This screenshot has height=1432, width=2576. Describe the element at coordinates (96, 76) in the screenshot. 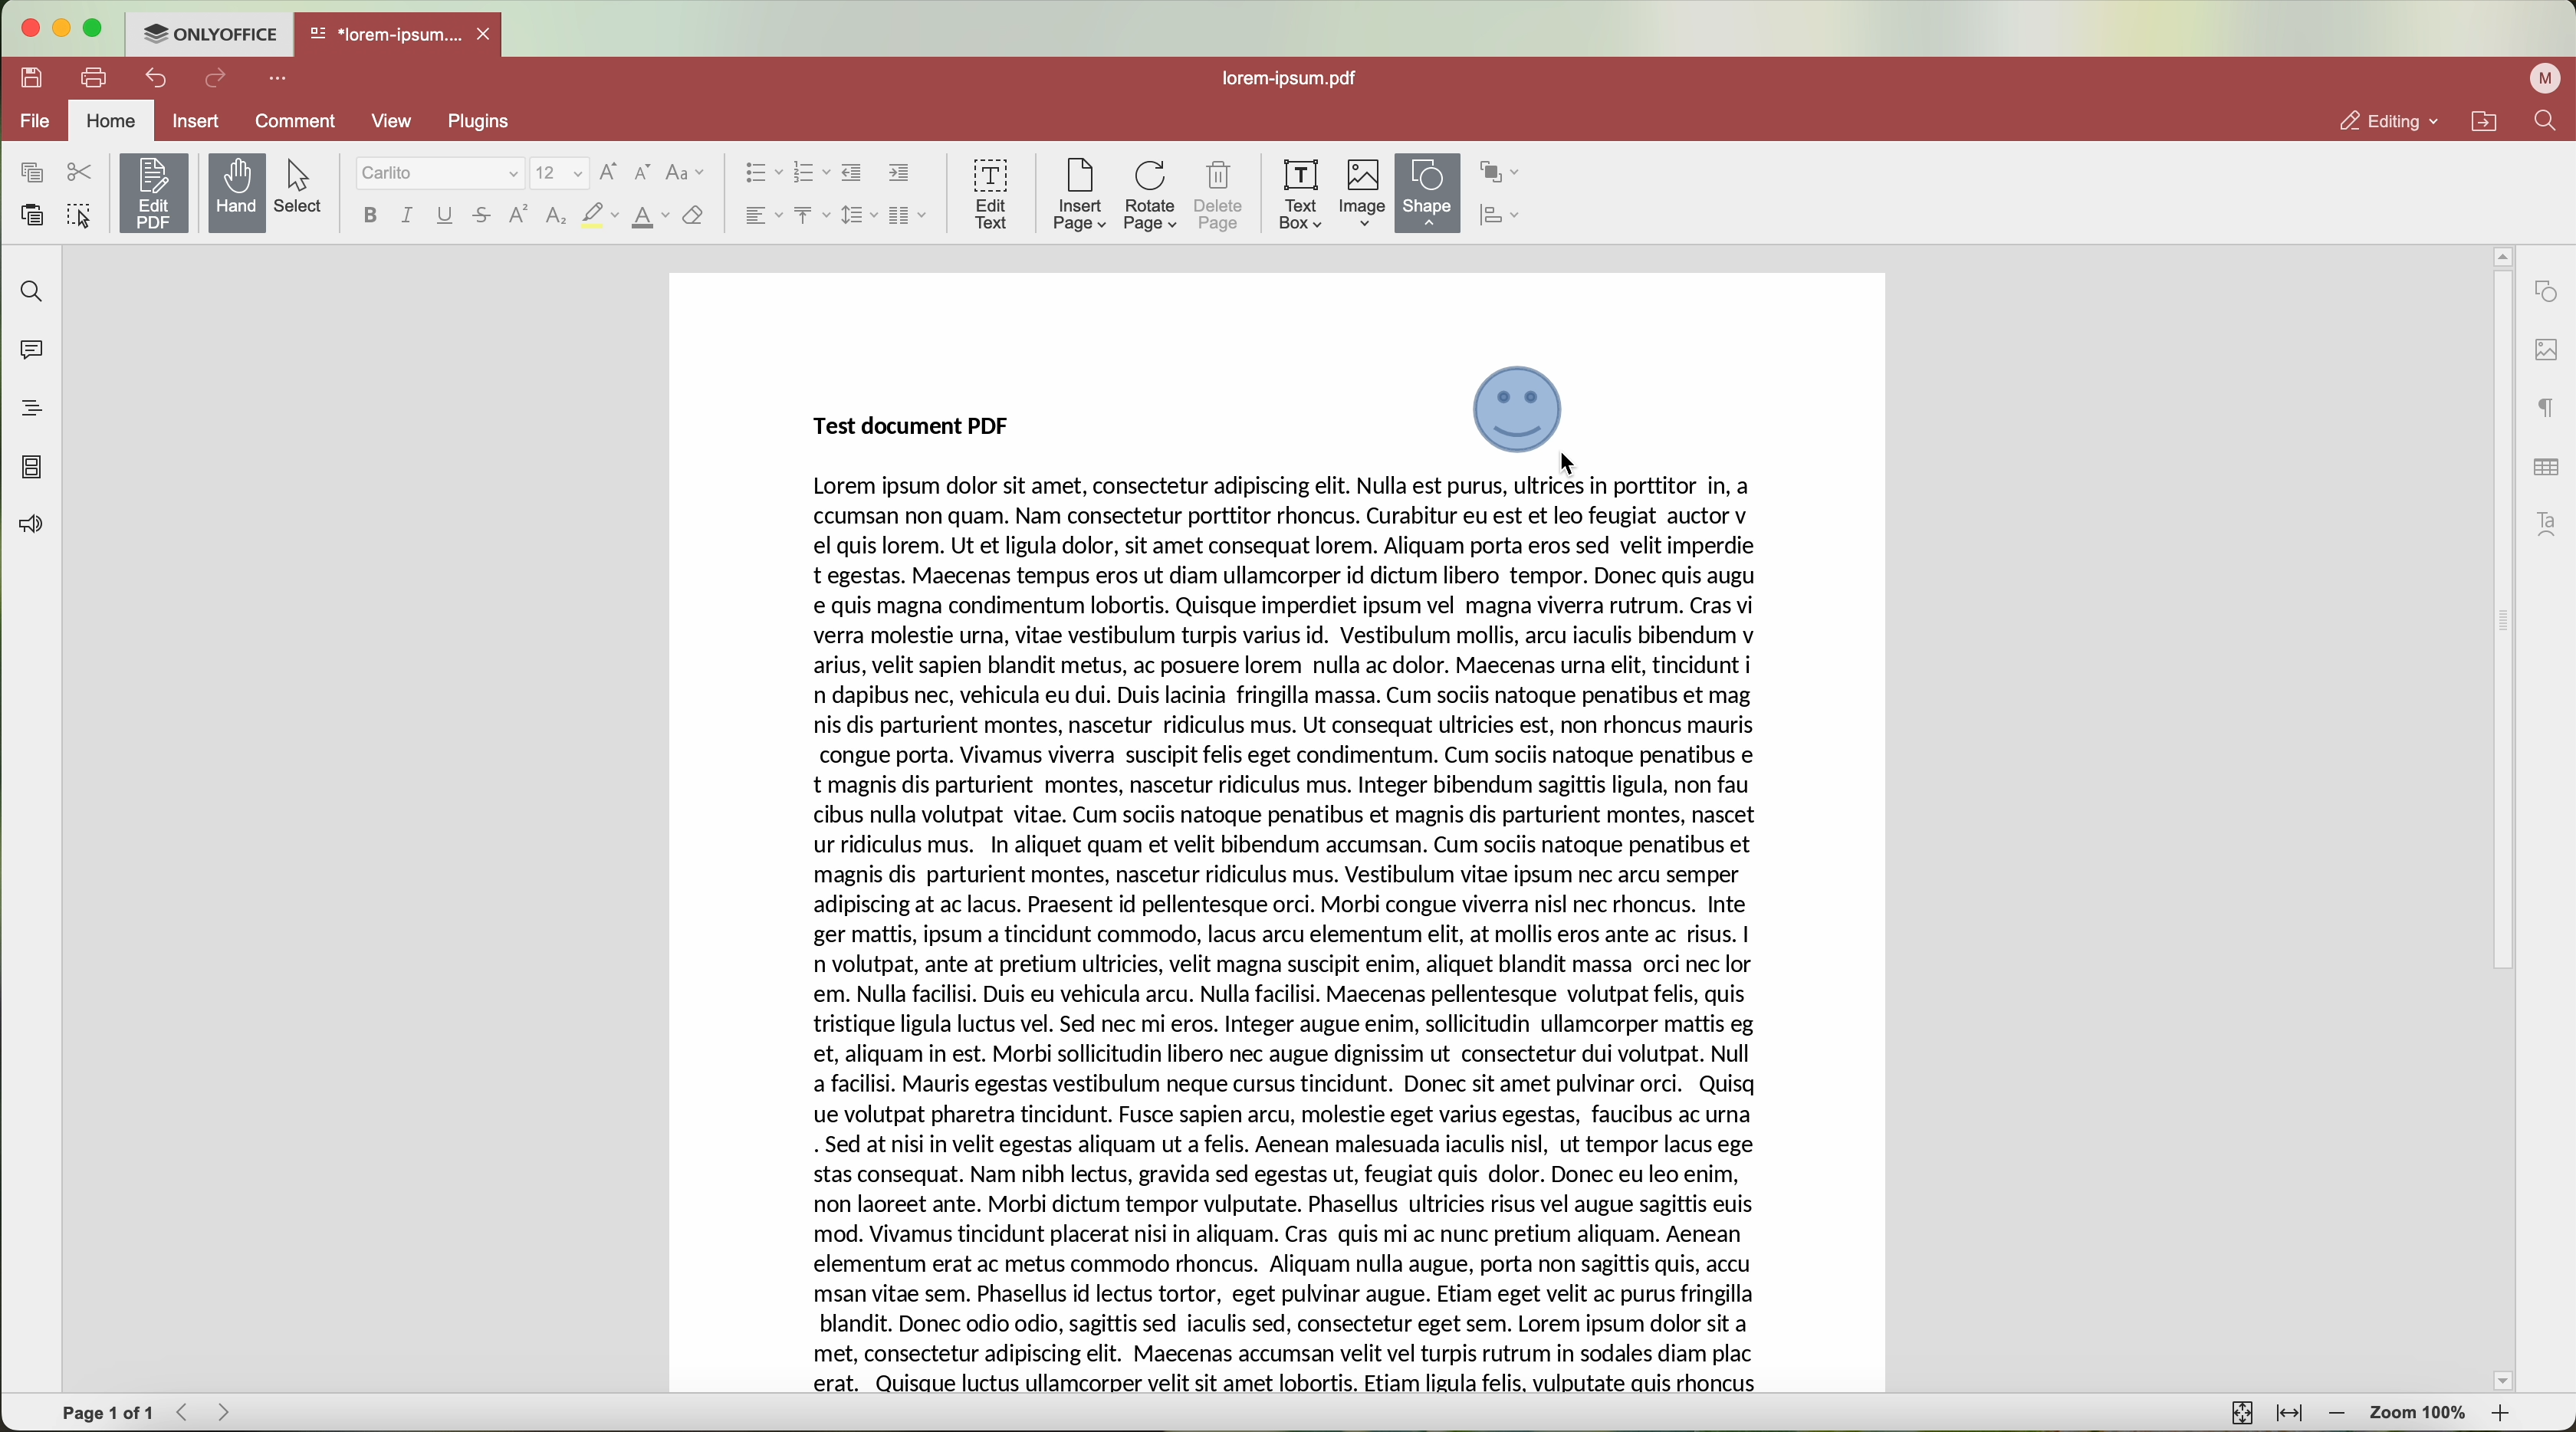

I see `print` at that location.